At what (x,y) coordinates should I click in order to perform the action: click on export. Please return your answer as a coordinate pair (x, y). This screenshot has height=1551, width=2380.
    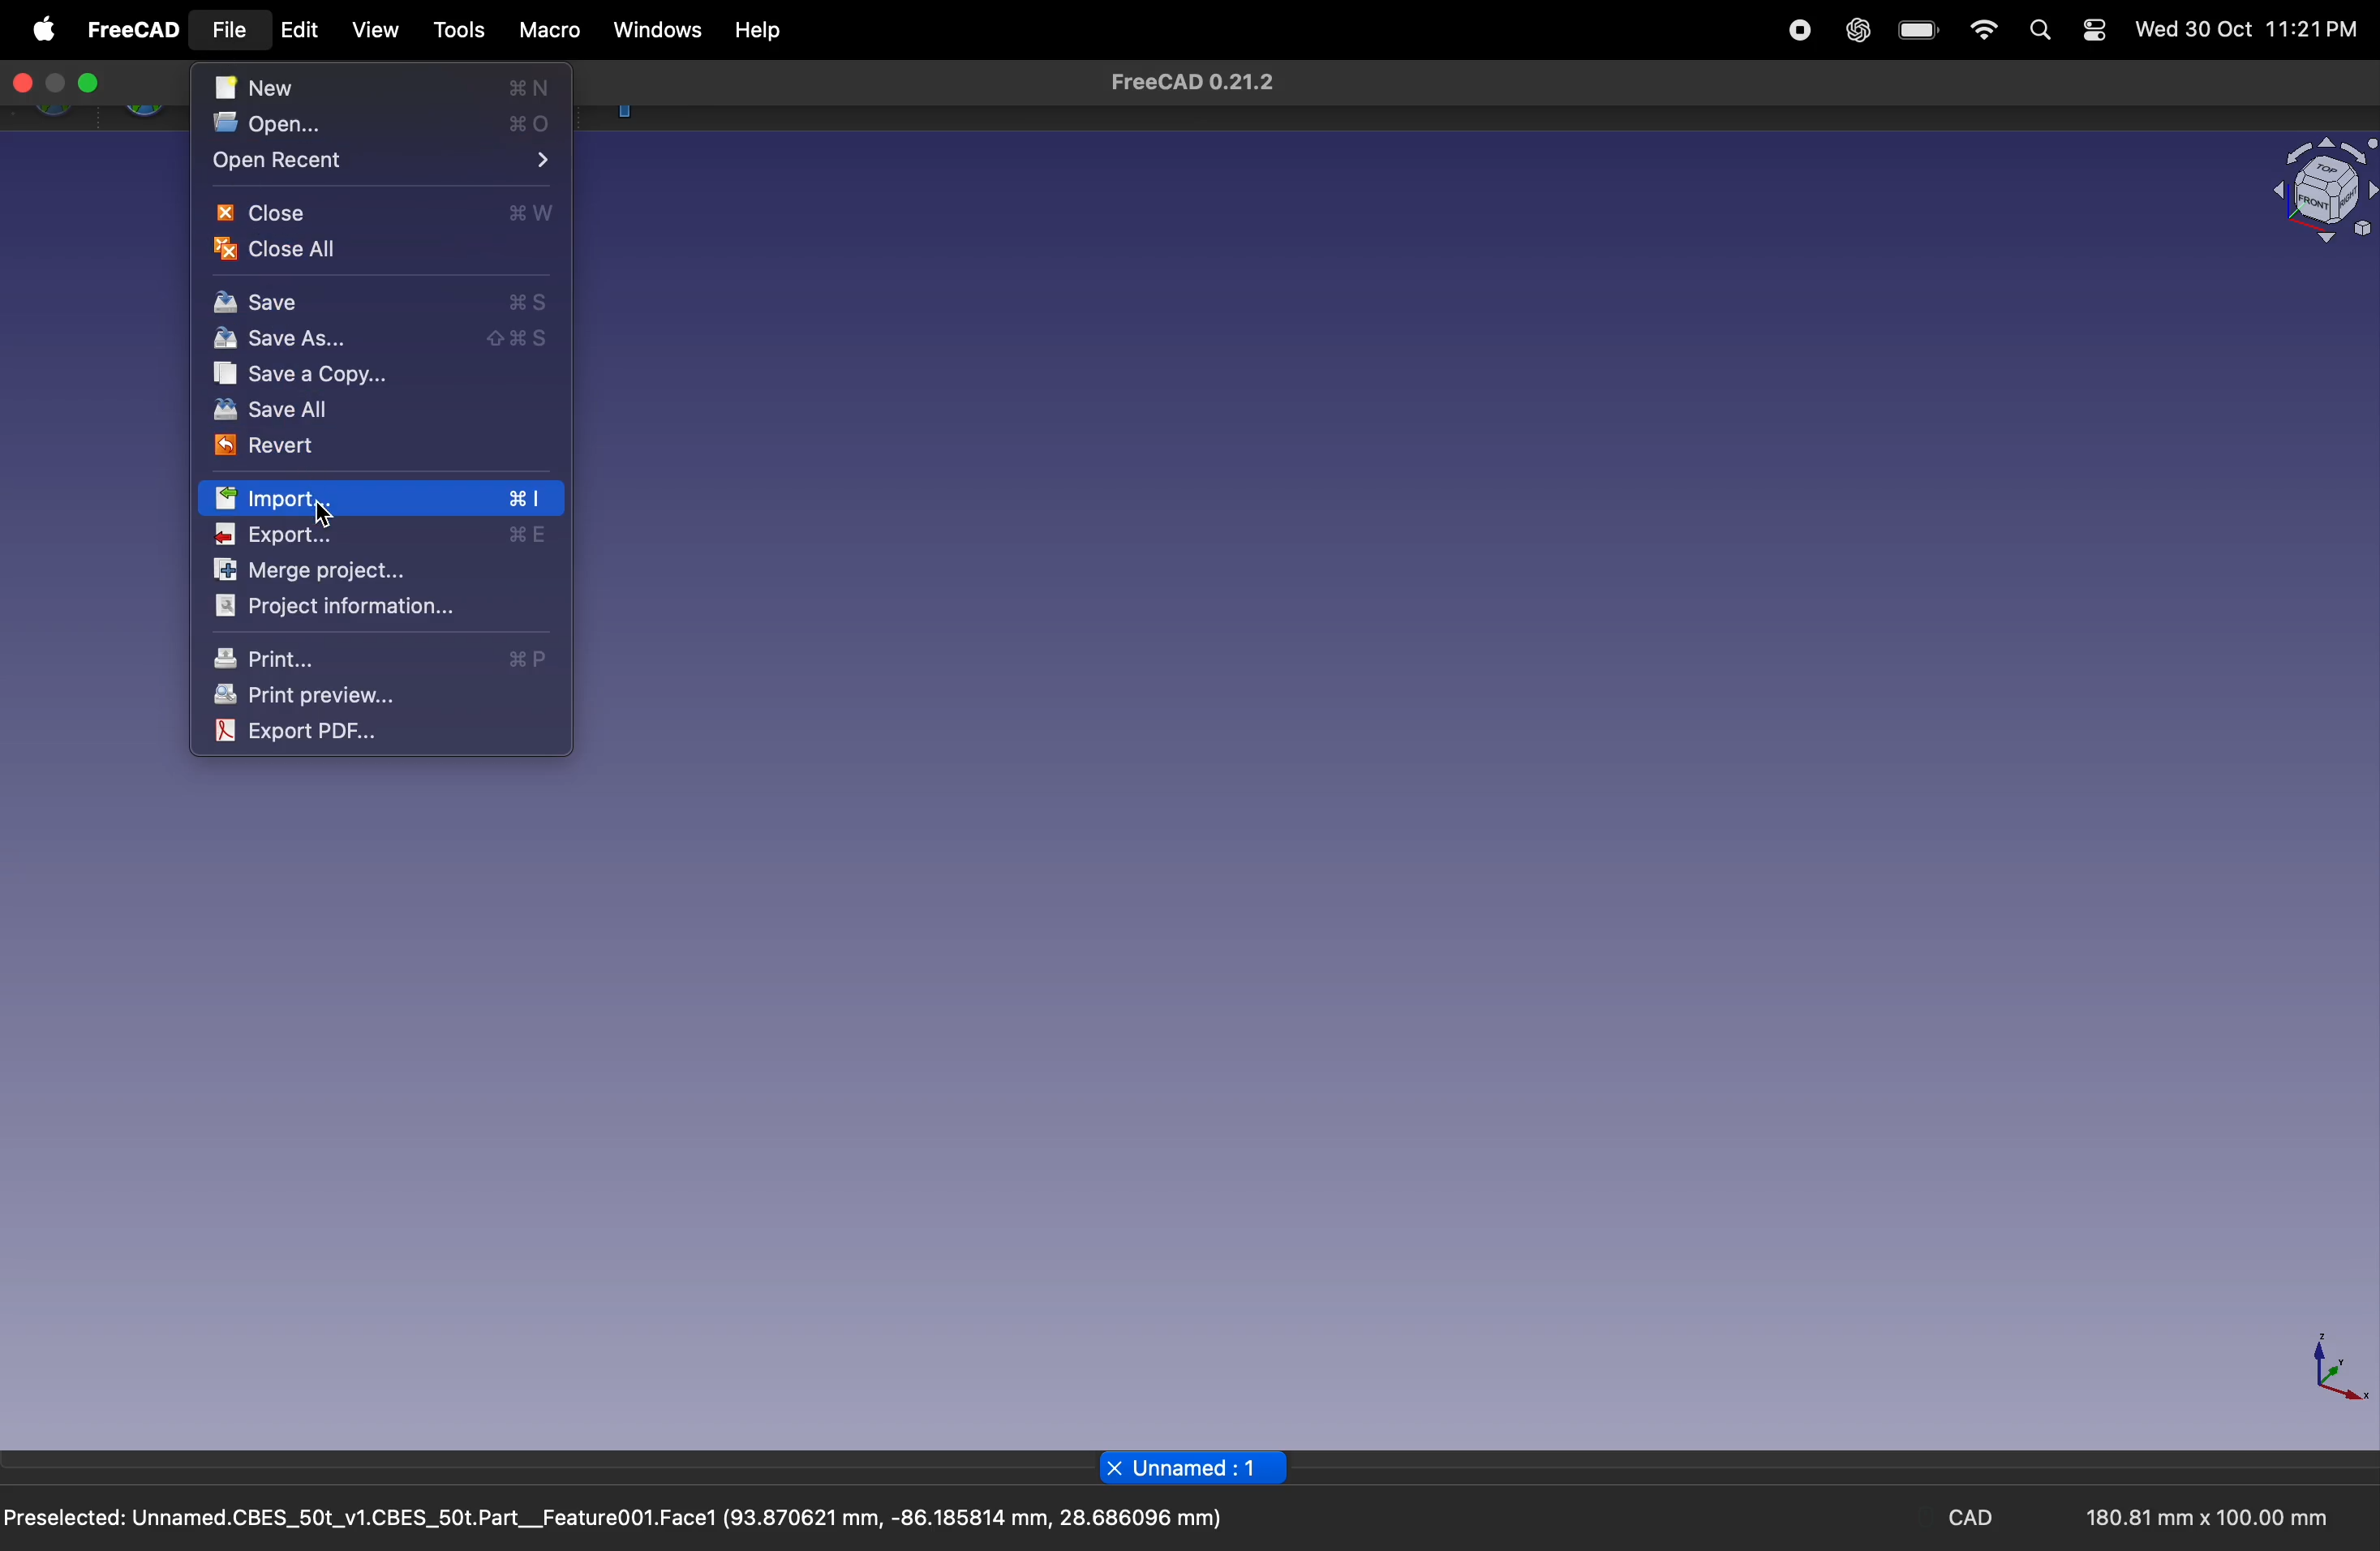
    Looking at the image, I should click on (384, 535).